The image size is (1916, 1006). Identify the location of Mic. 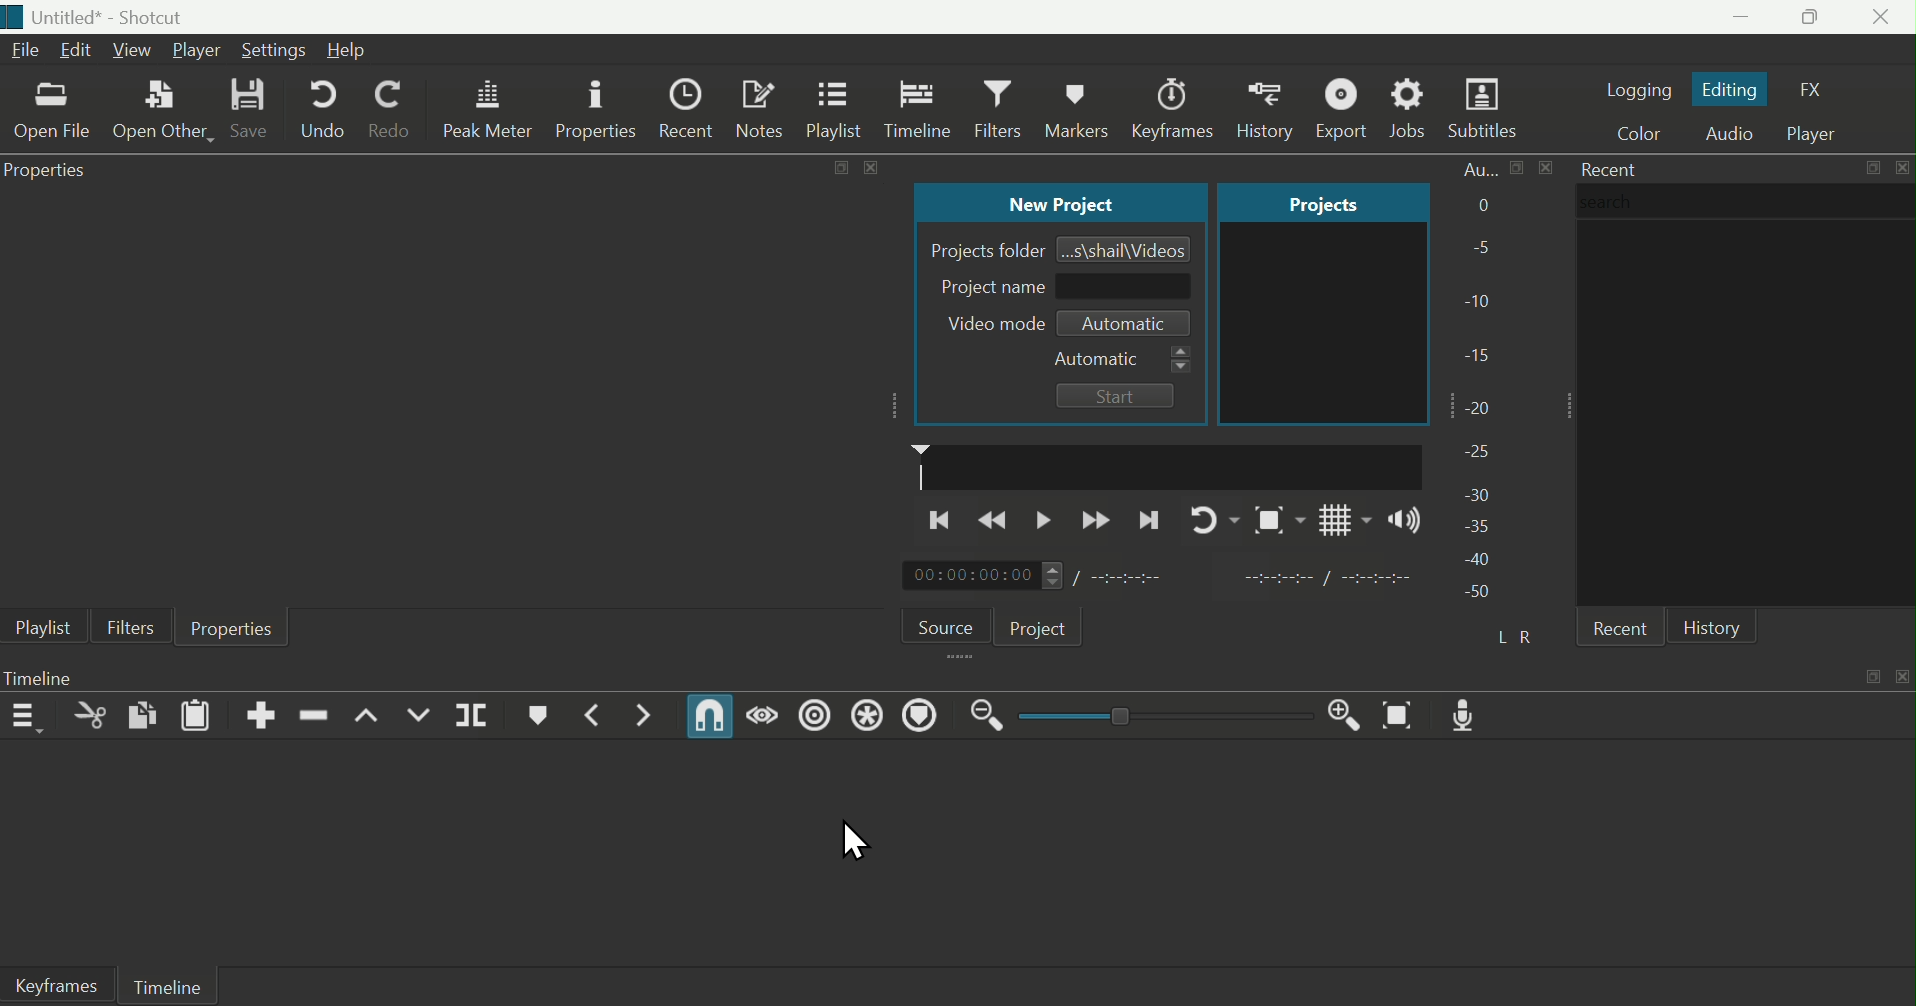
(1468, 714).